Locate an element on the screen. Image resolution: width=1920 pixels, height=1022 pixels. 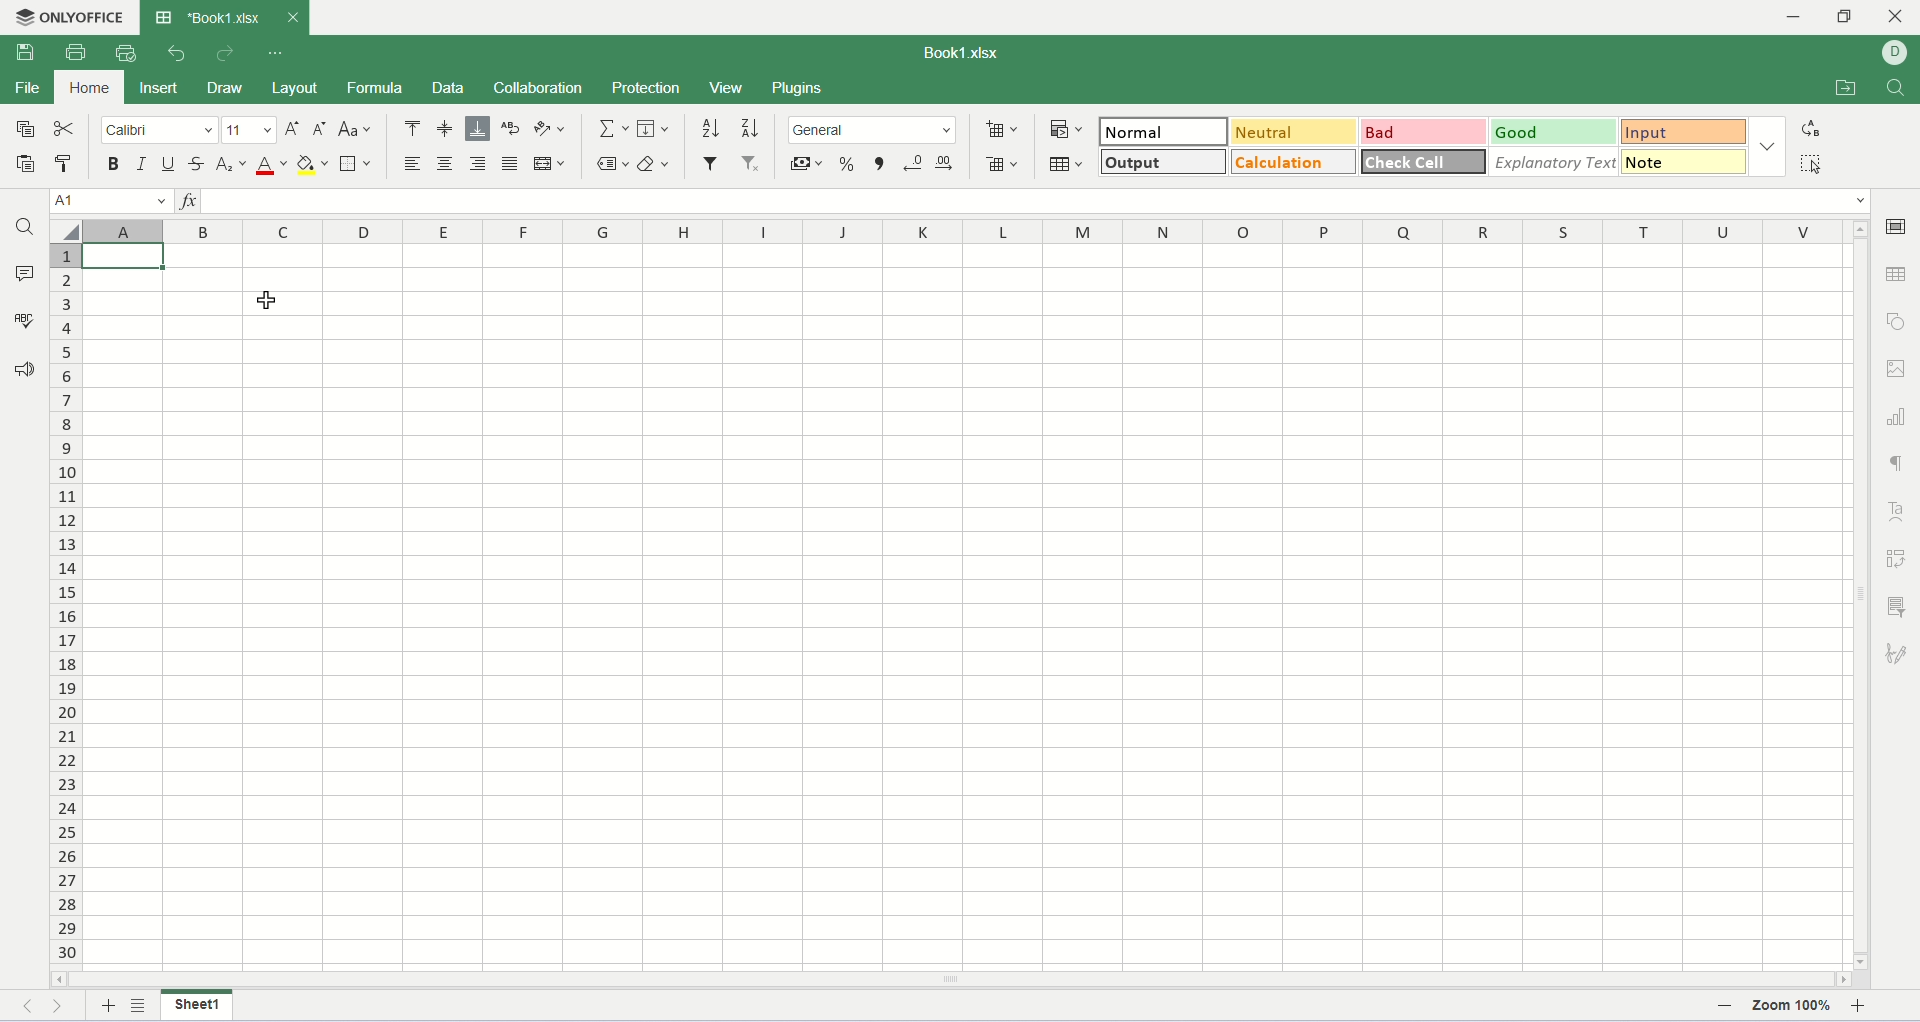
new sheet is located at coordinates (109, 1007).